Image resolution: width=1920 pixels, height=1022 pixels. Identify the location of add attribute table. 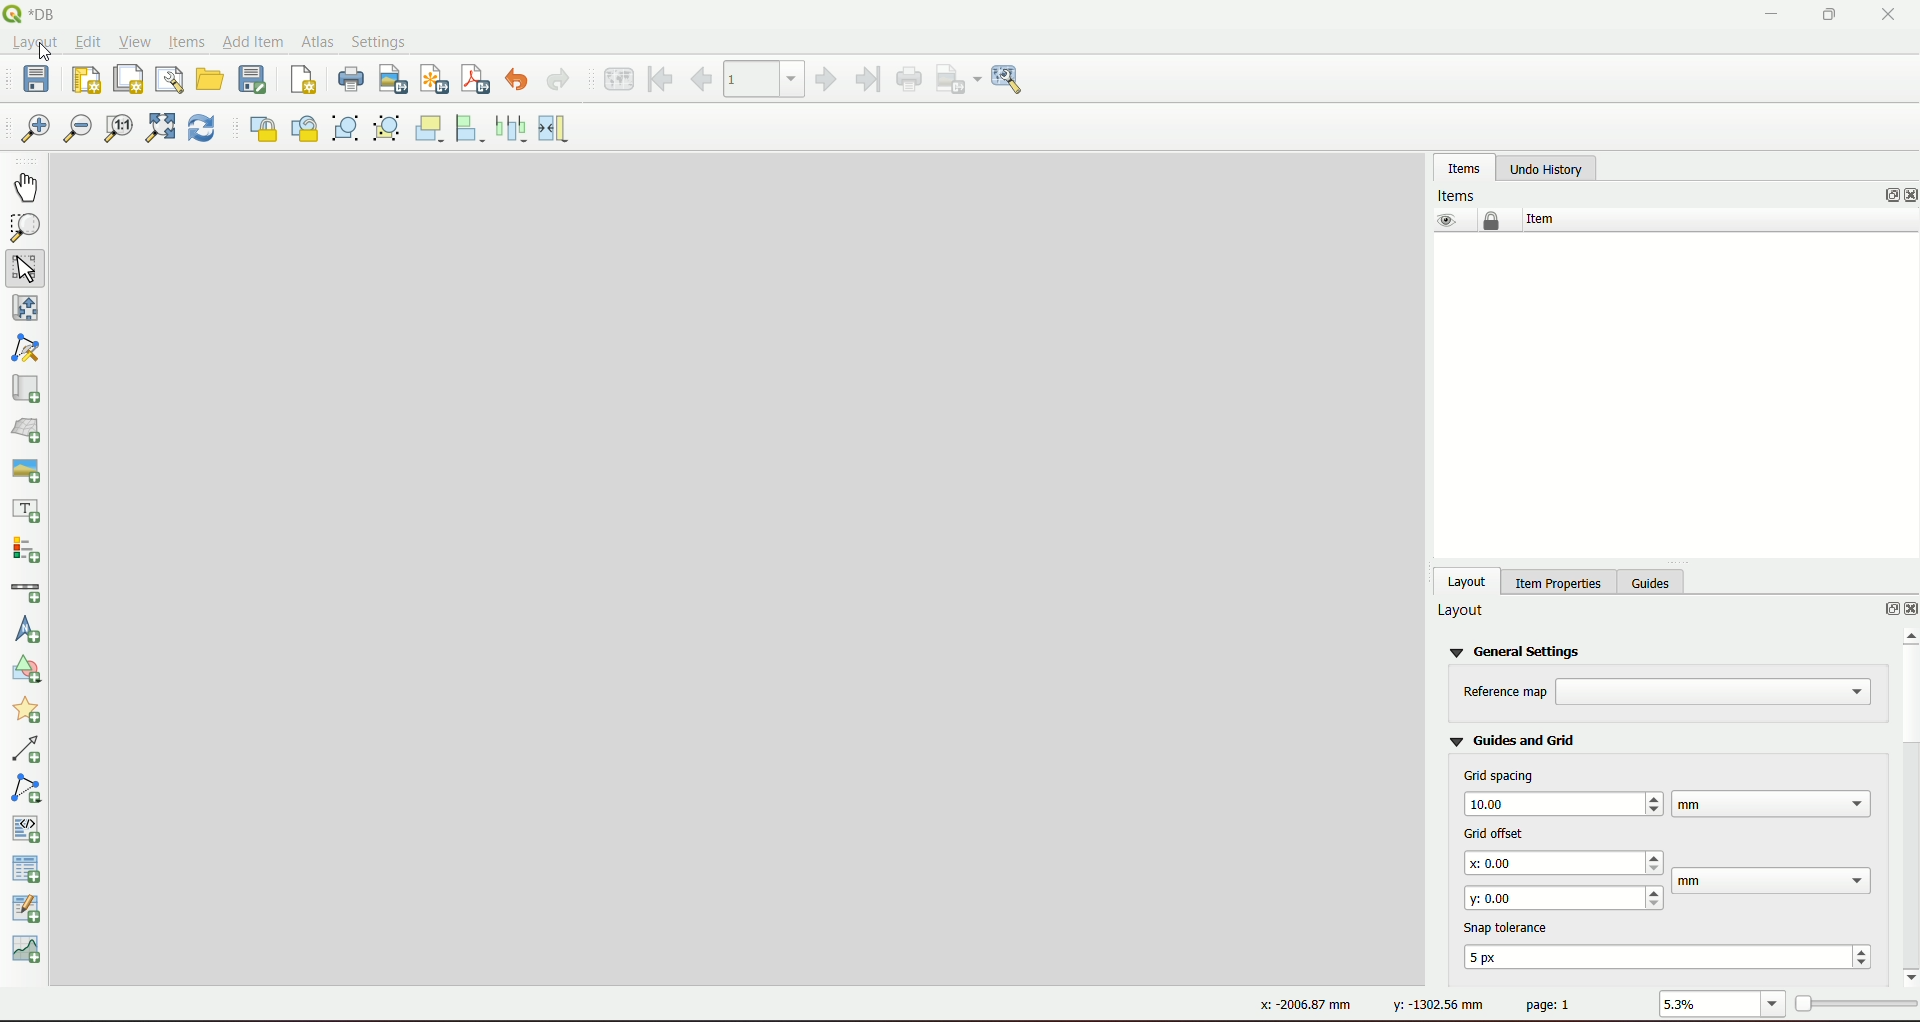
(29, 911).